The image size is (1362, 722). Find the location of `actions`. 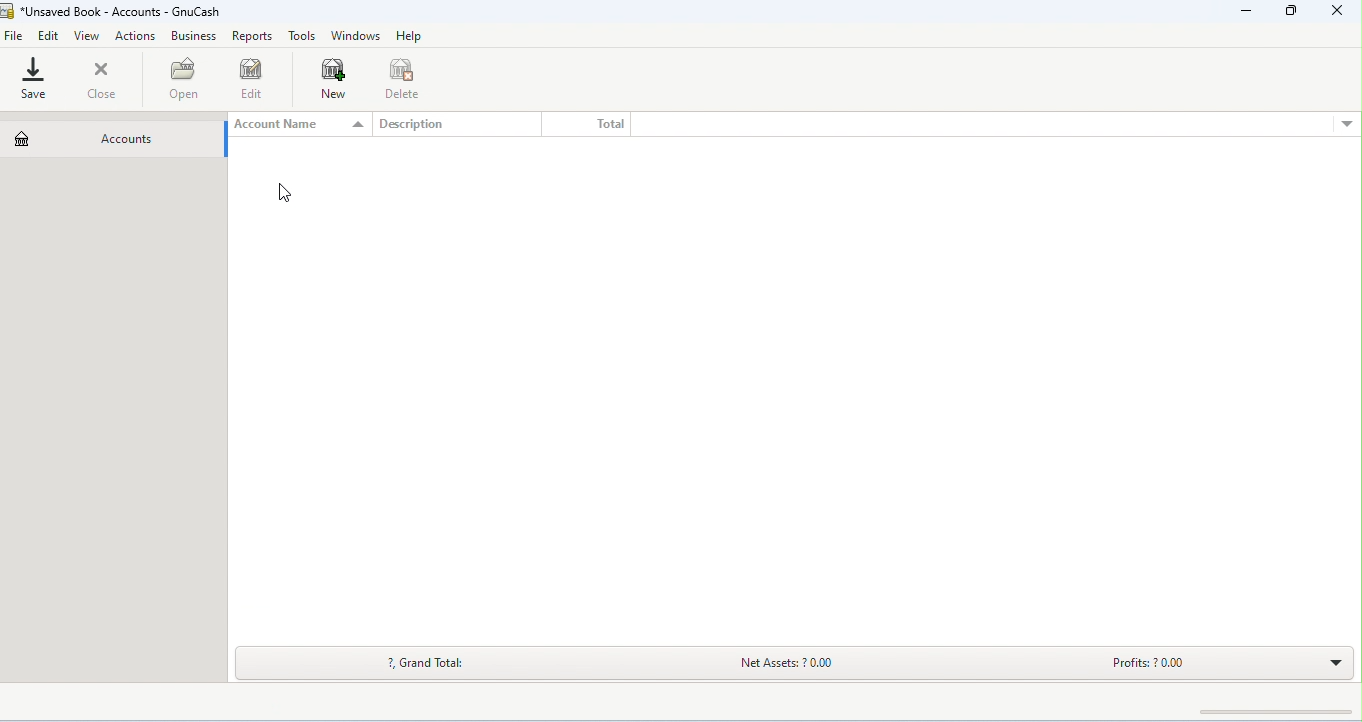

actions is located at coordinates (136, 37).